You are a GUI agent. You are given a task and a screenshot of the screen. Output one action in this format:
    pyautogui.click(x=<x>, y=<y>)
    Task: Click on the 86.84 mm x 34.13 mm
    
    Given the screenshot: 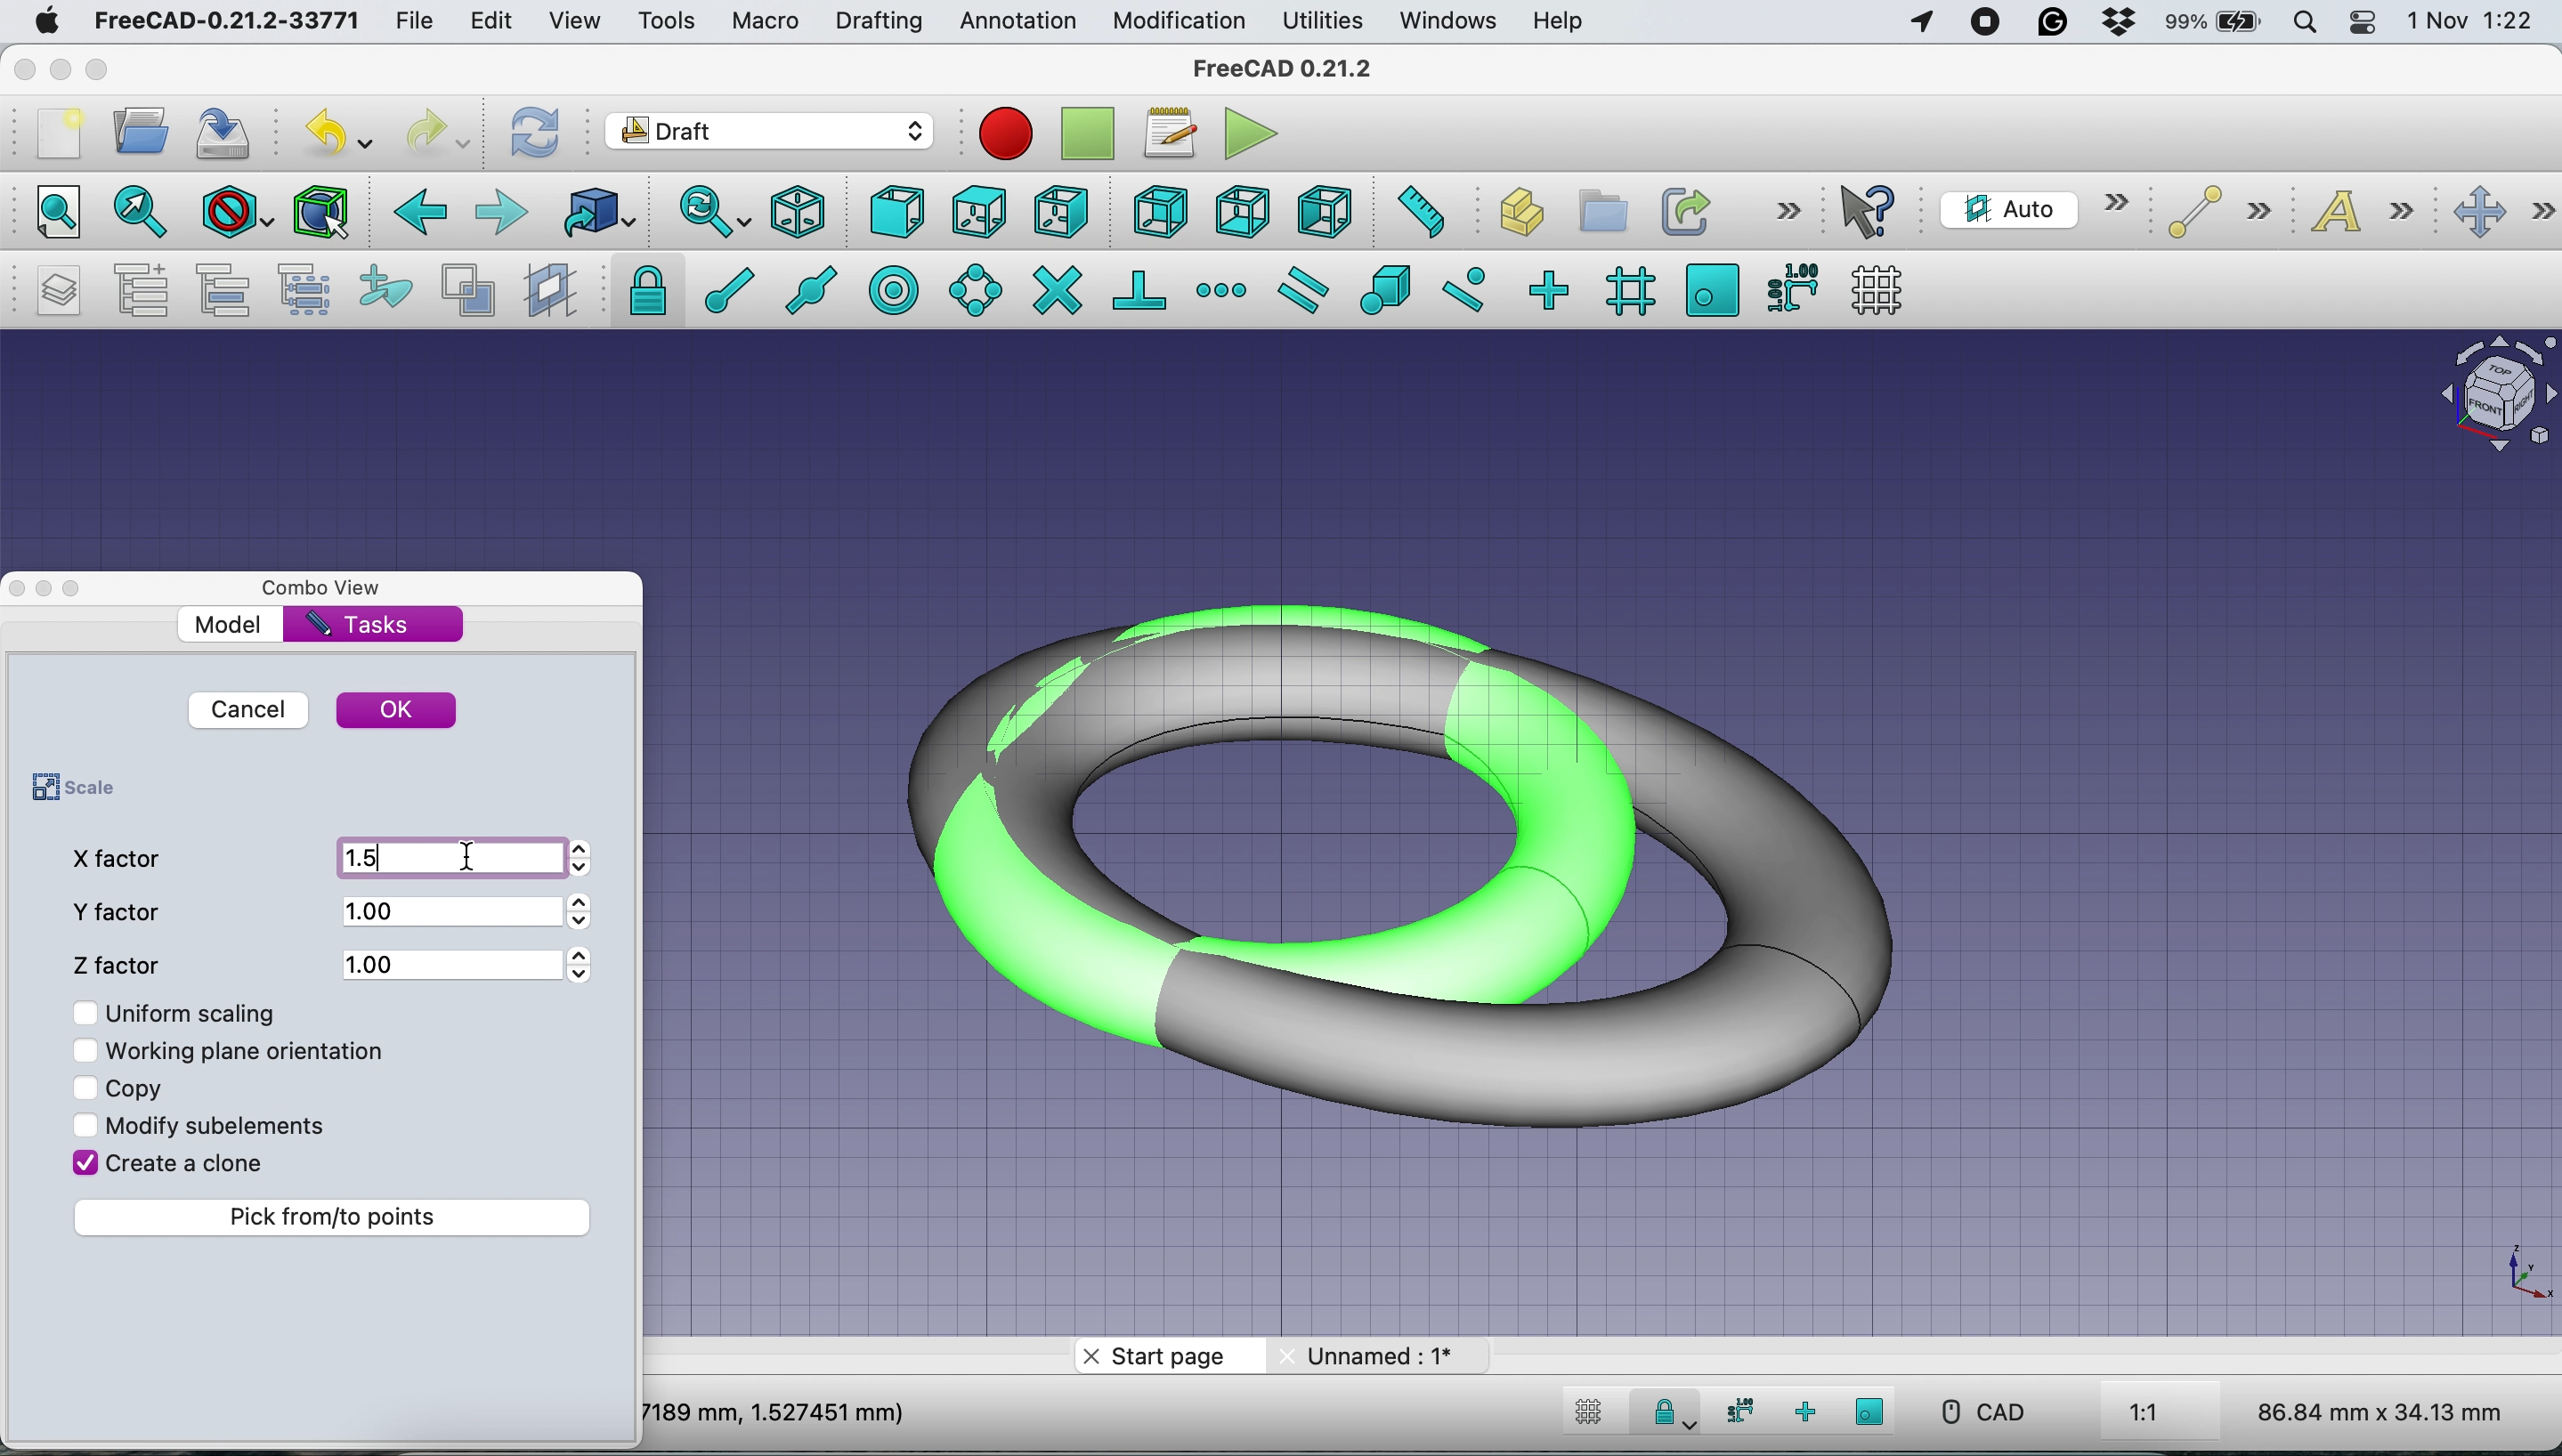 What is the action you would take?
    pyautogui.click(x=2383, y=1411)
    